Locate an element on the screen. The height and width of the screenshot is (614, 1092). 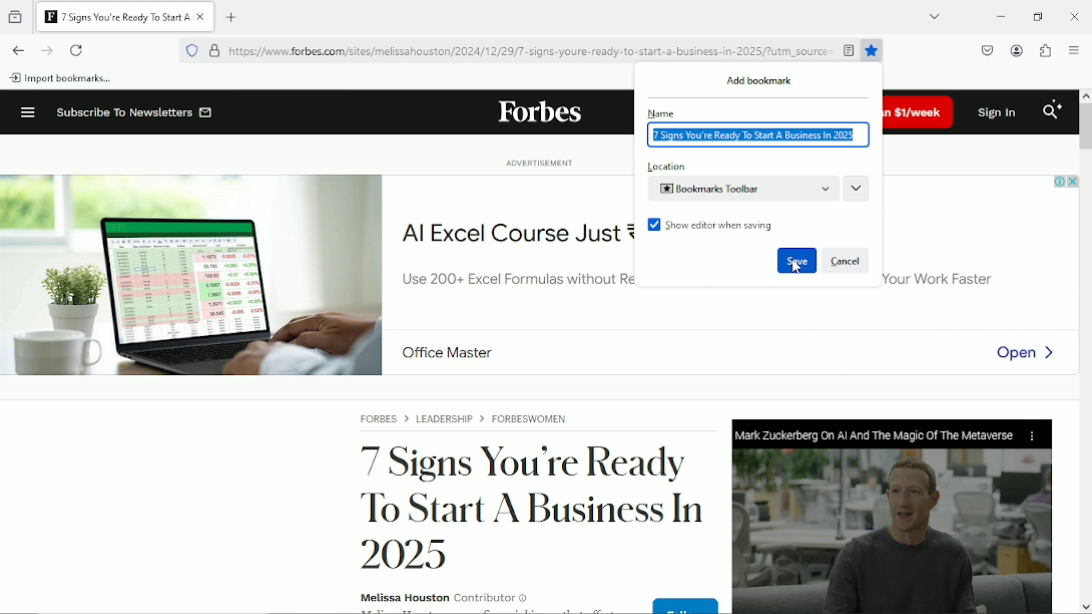
Restore down is located at coordinates (1036, 16).